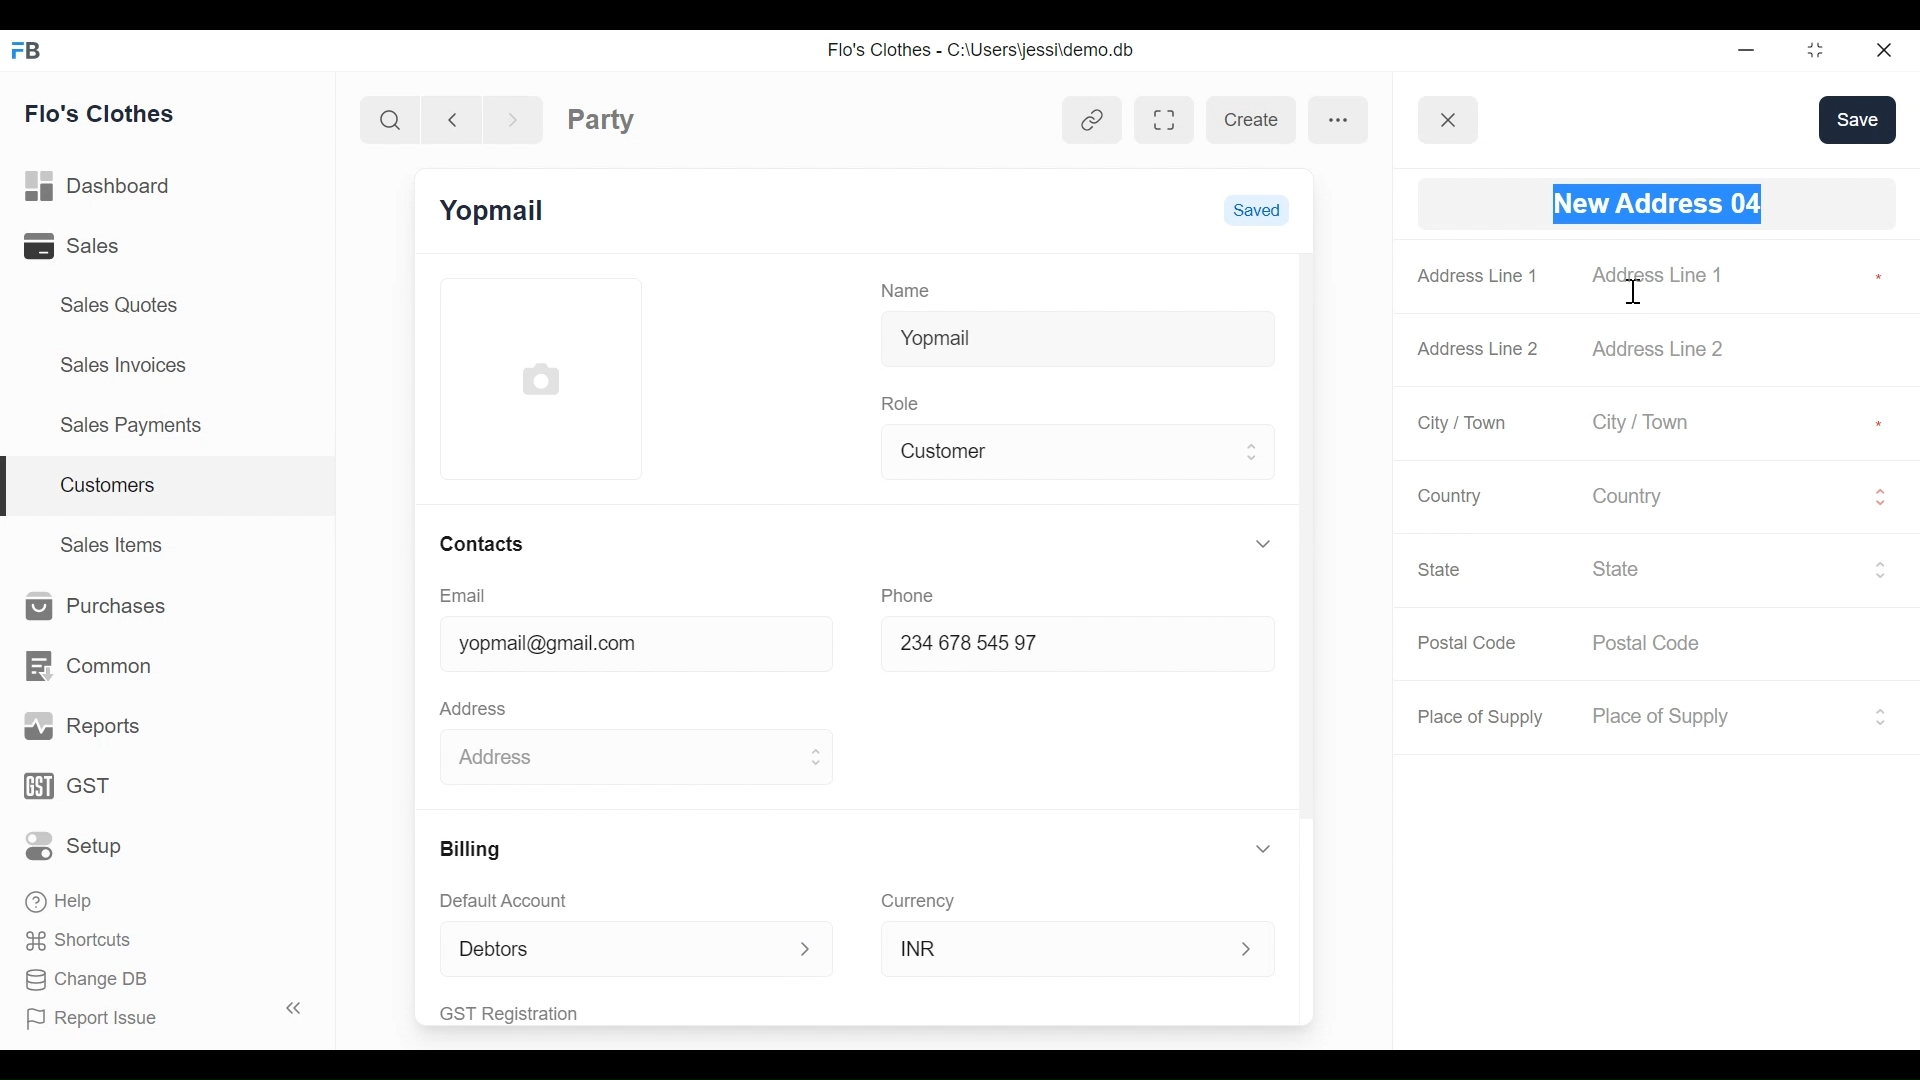  What do you see at coordinates (814, 758) in the screenshot?
I see `Expand` at bounding box center [814, 758].